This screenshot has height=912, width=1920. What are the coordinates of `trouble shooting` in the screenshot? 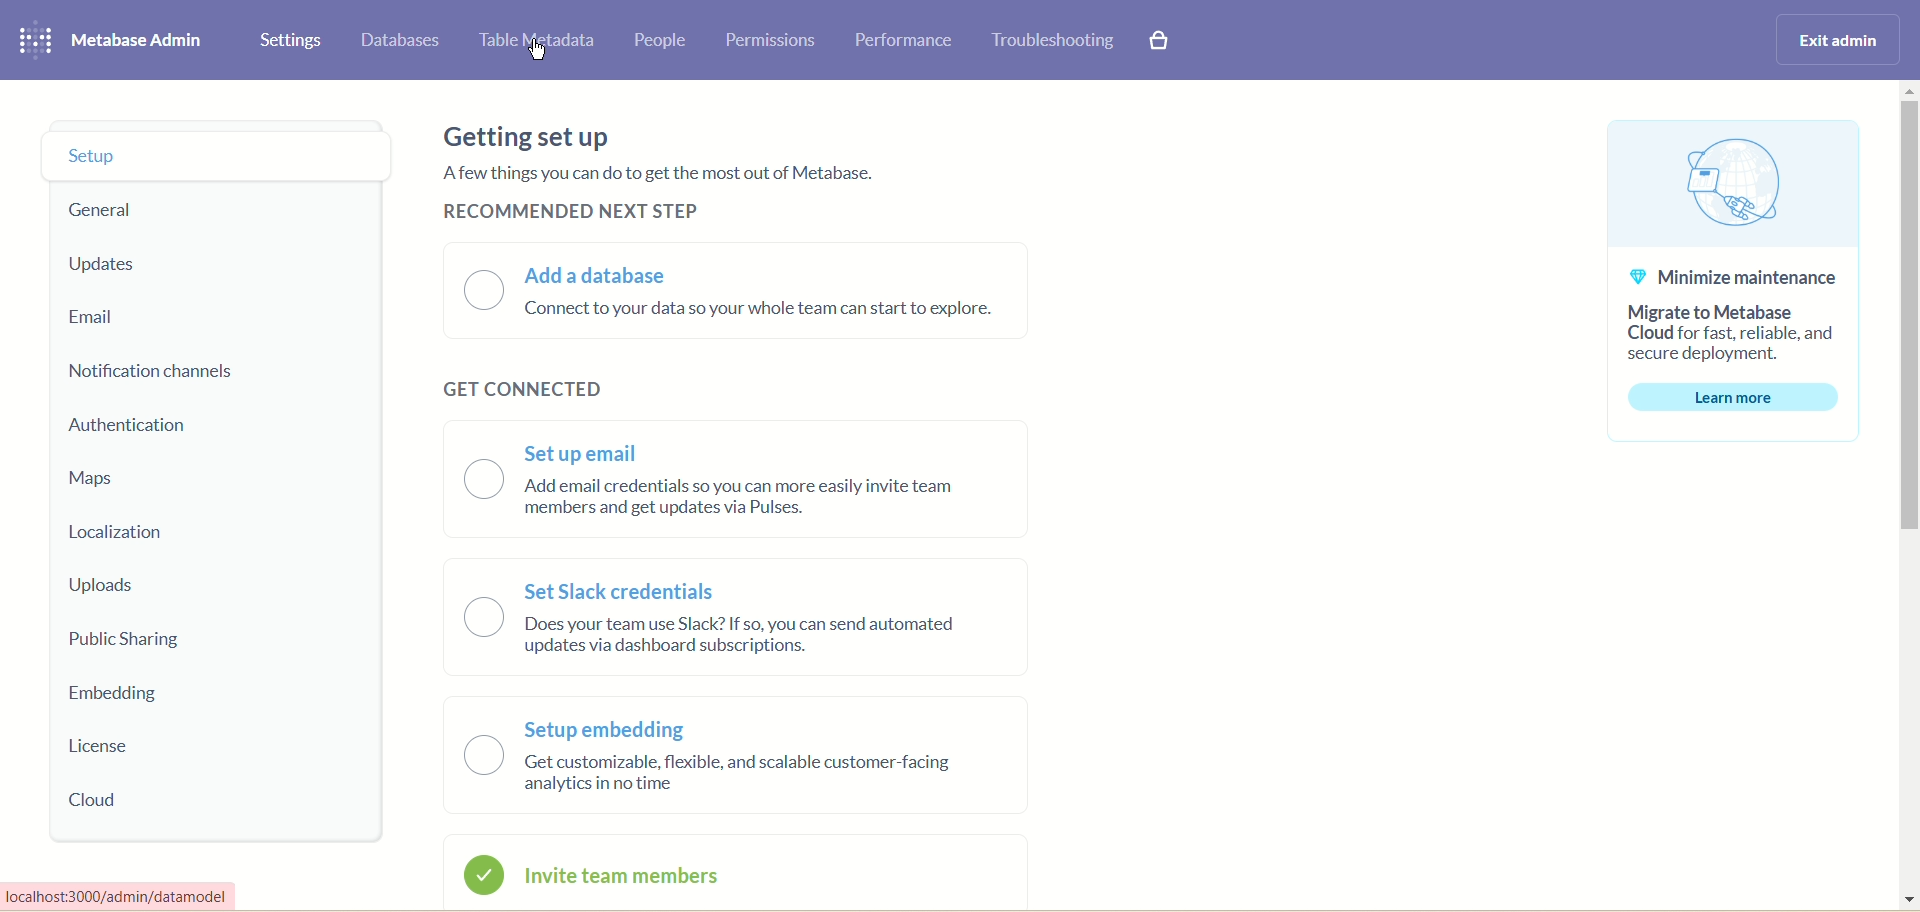 It's located at (1051, 40).